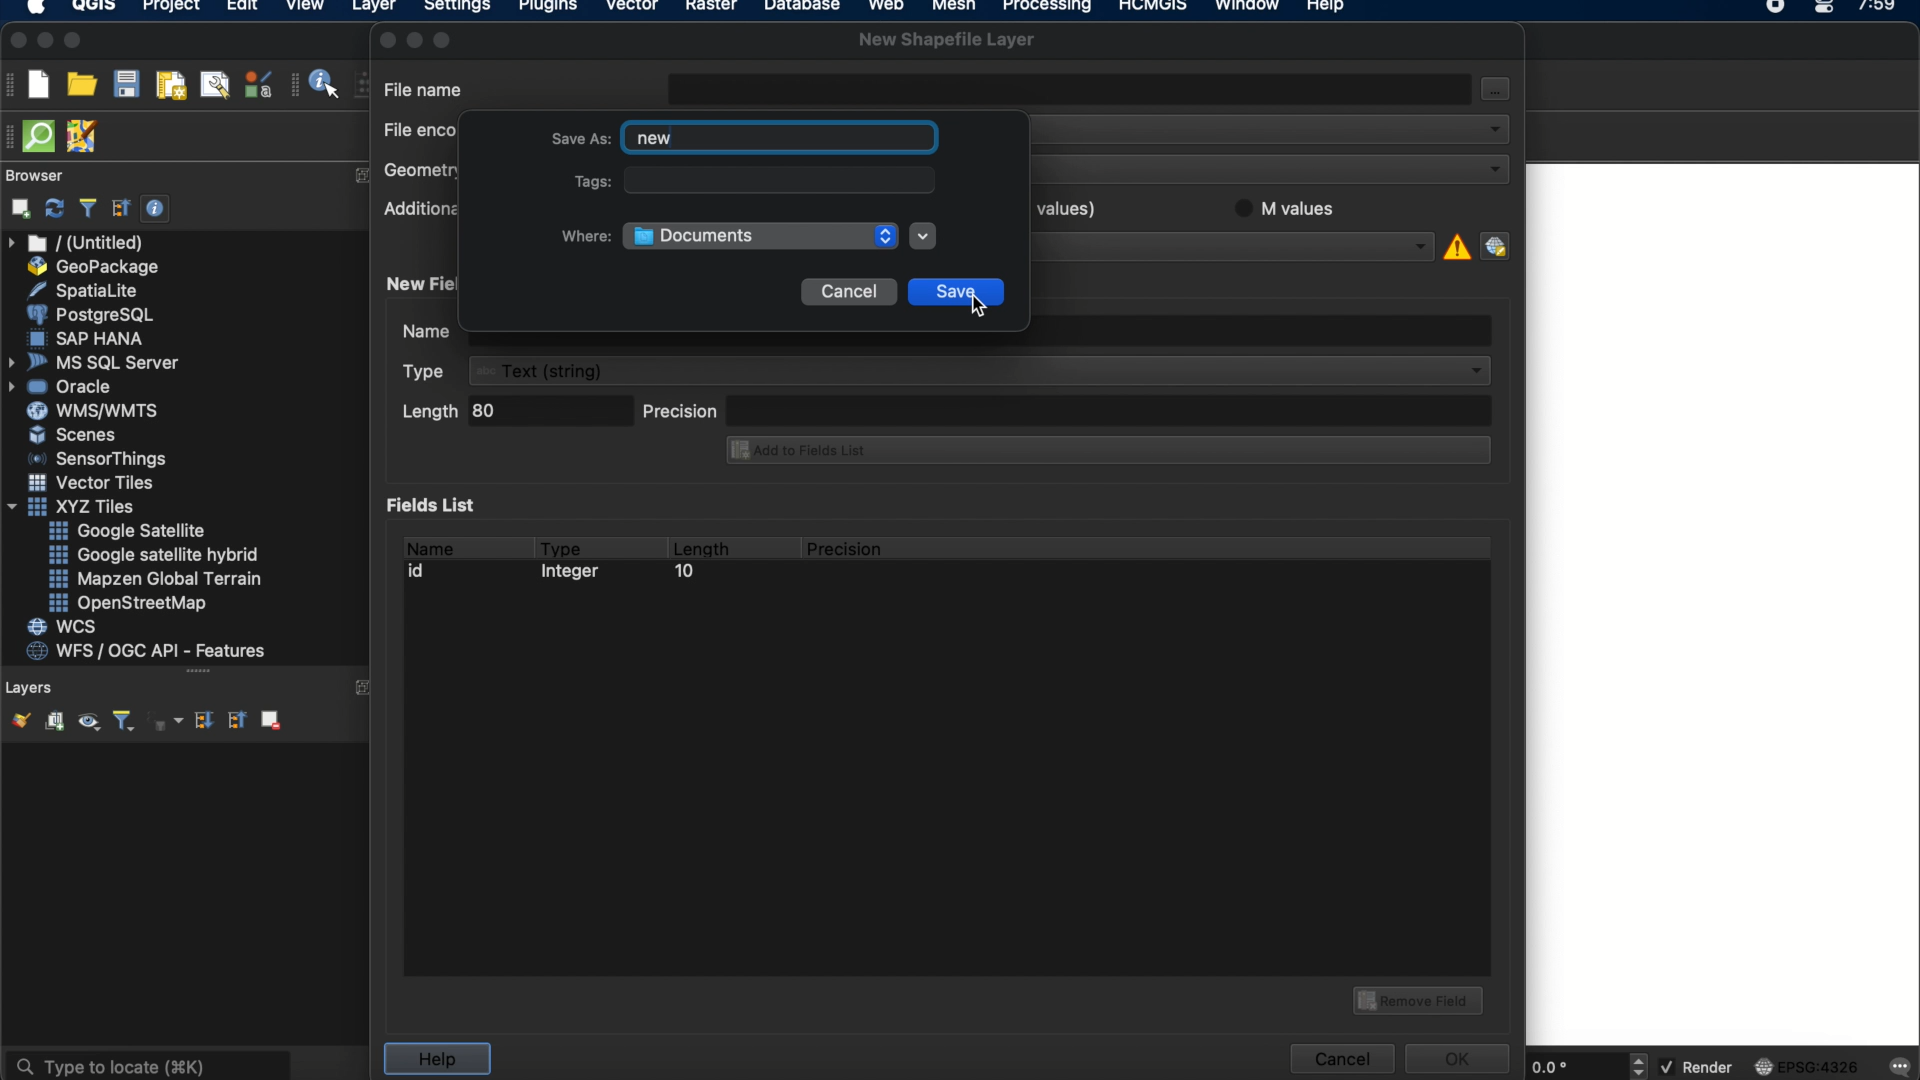 Image resolution: width=1920 pixels, height=1080 pixels. I want to click on was/wmts, so click(95, 412).